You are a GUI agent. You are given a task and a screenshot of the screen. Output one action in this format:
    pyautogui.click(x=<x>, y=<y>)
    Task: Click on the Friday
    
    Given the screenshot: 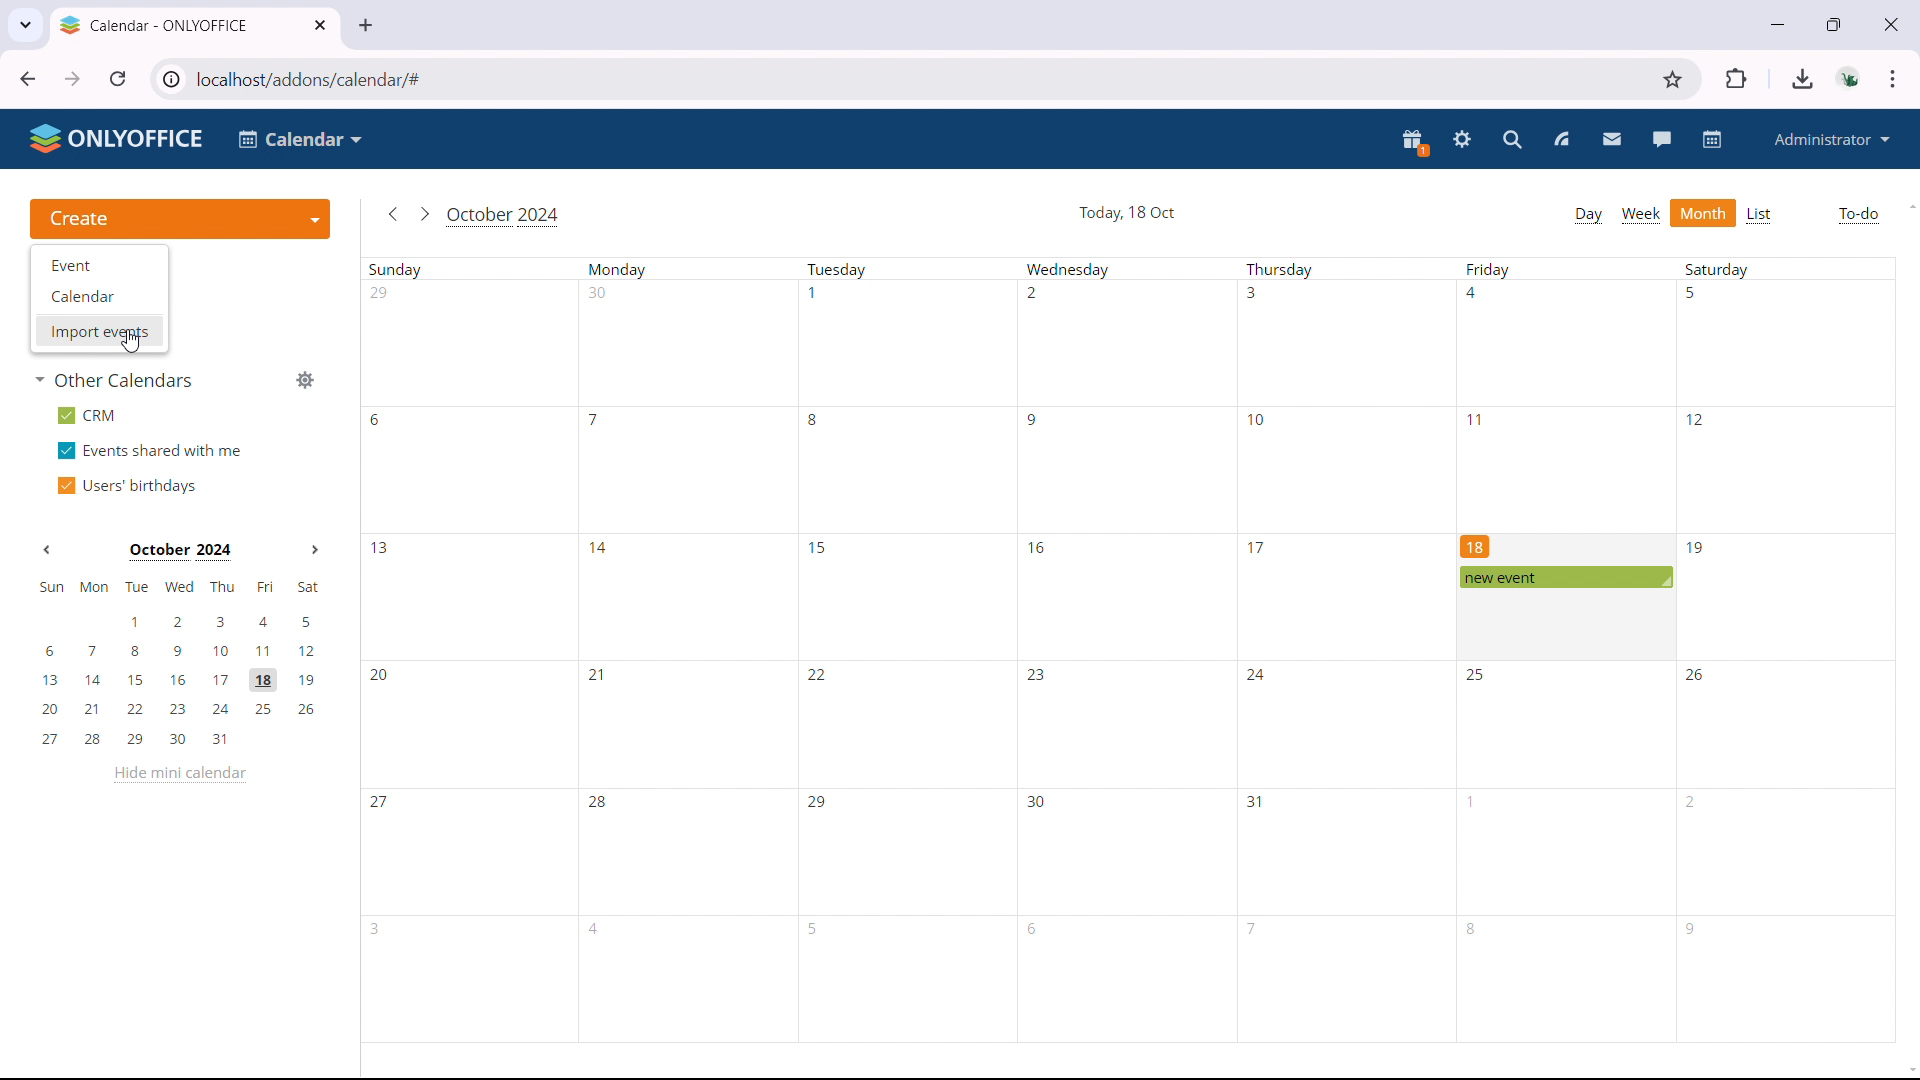 What is the action you would take?
    pyautogui.click(x=1489, y=270)
    